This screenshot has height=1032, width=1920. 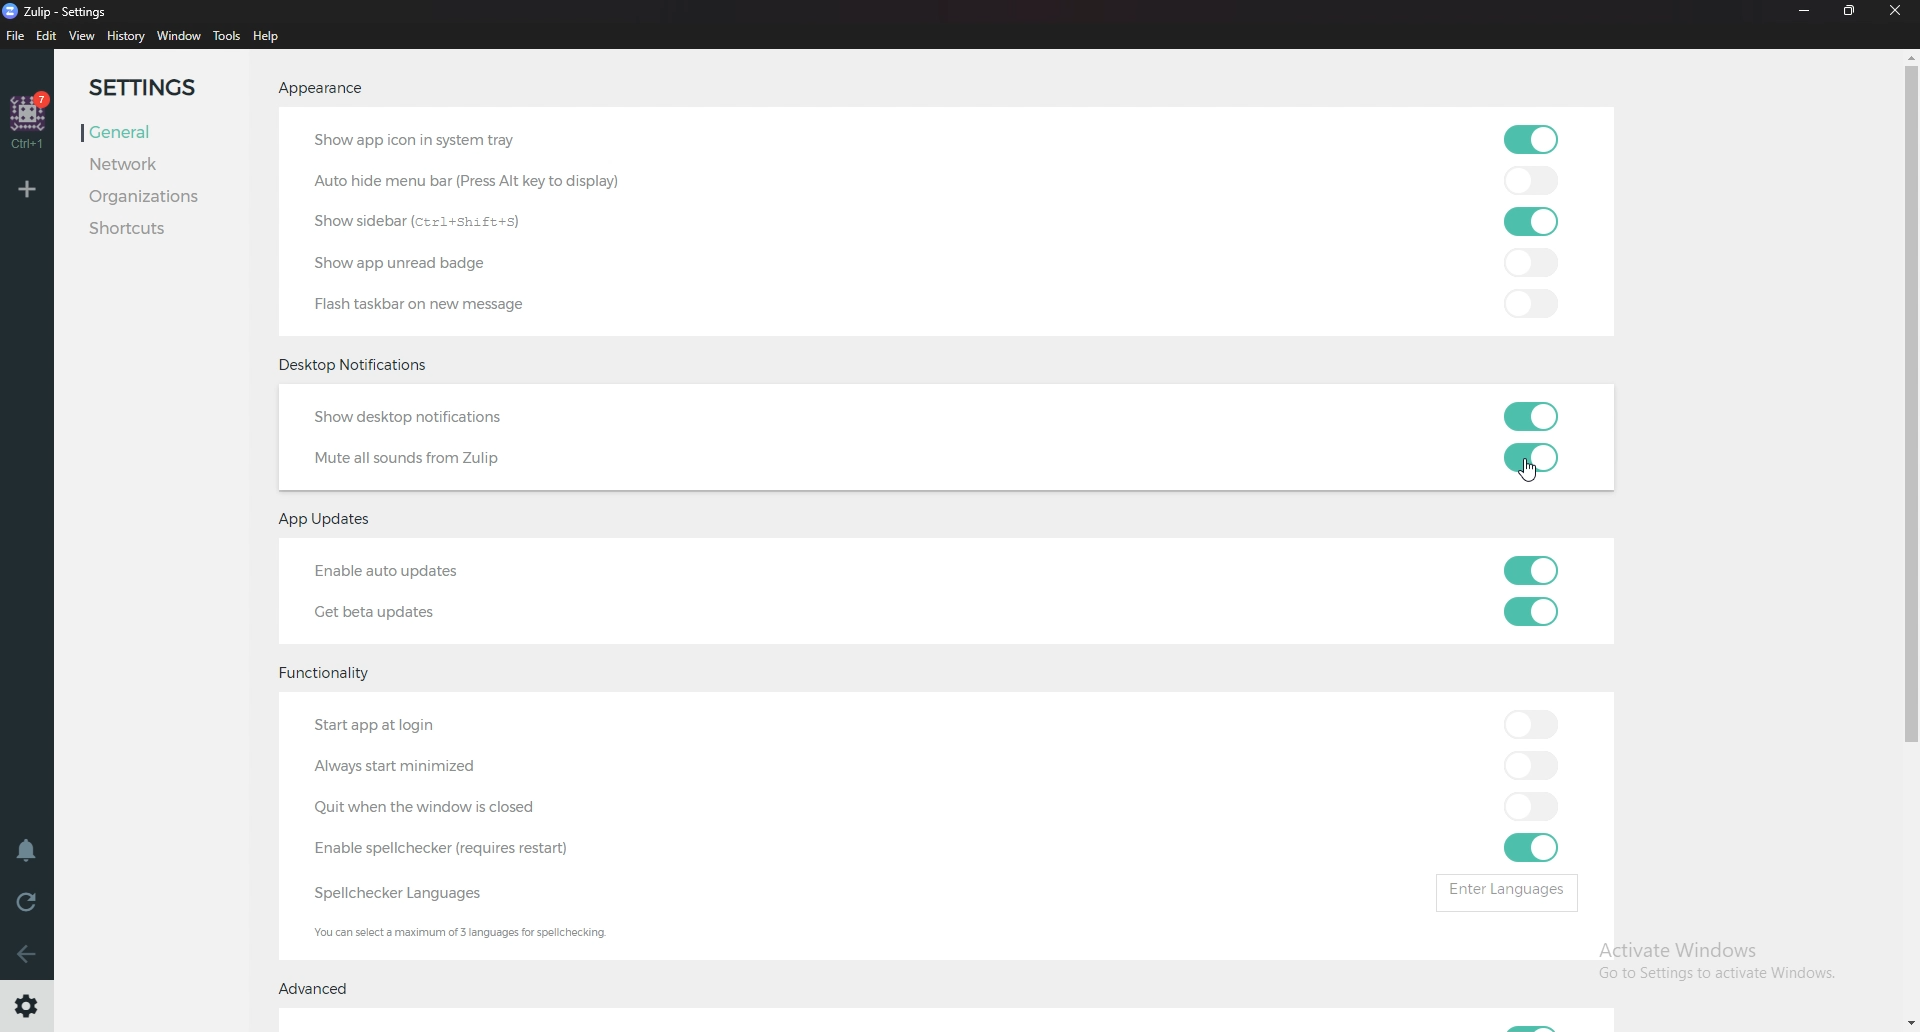 I want to click on edit, so click(x=49, y=35).